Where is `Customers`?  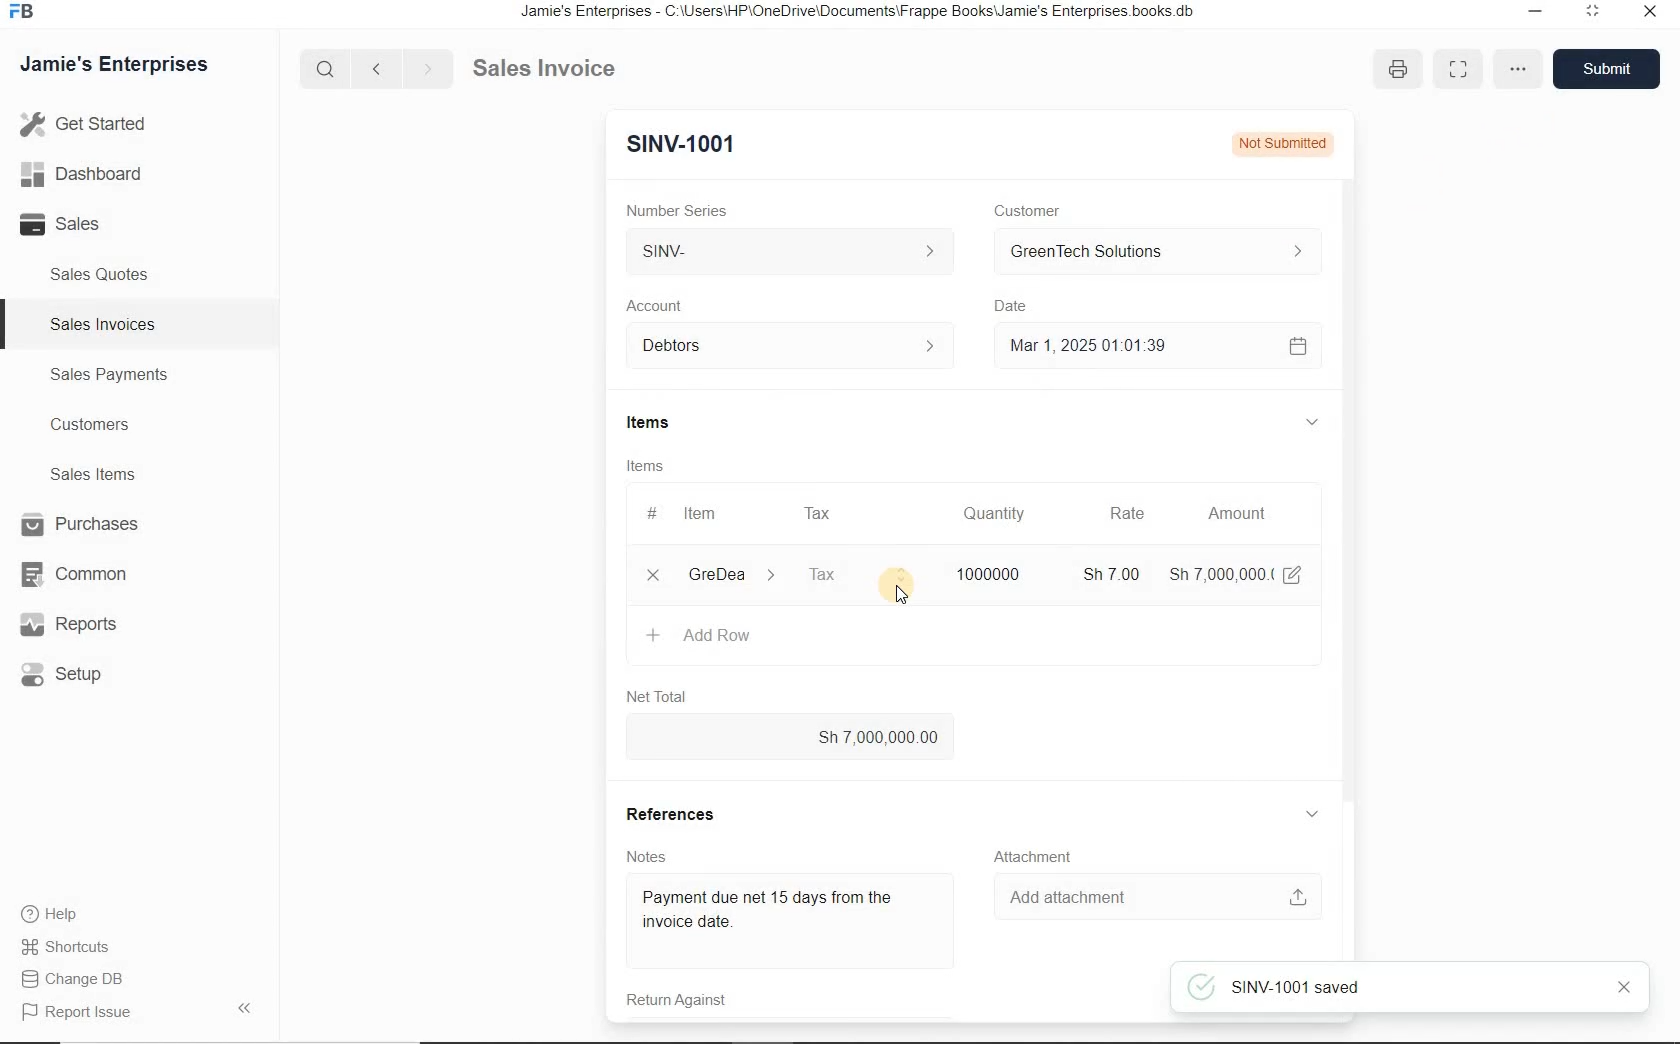 Customers is located at coordinates (87, 424).